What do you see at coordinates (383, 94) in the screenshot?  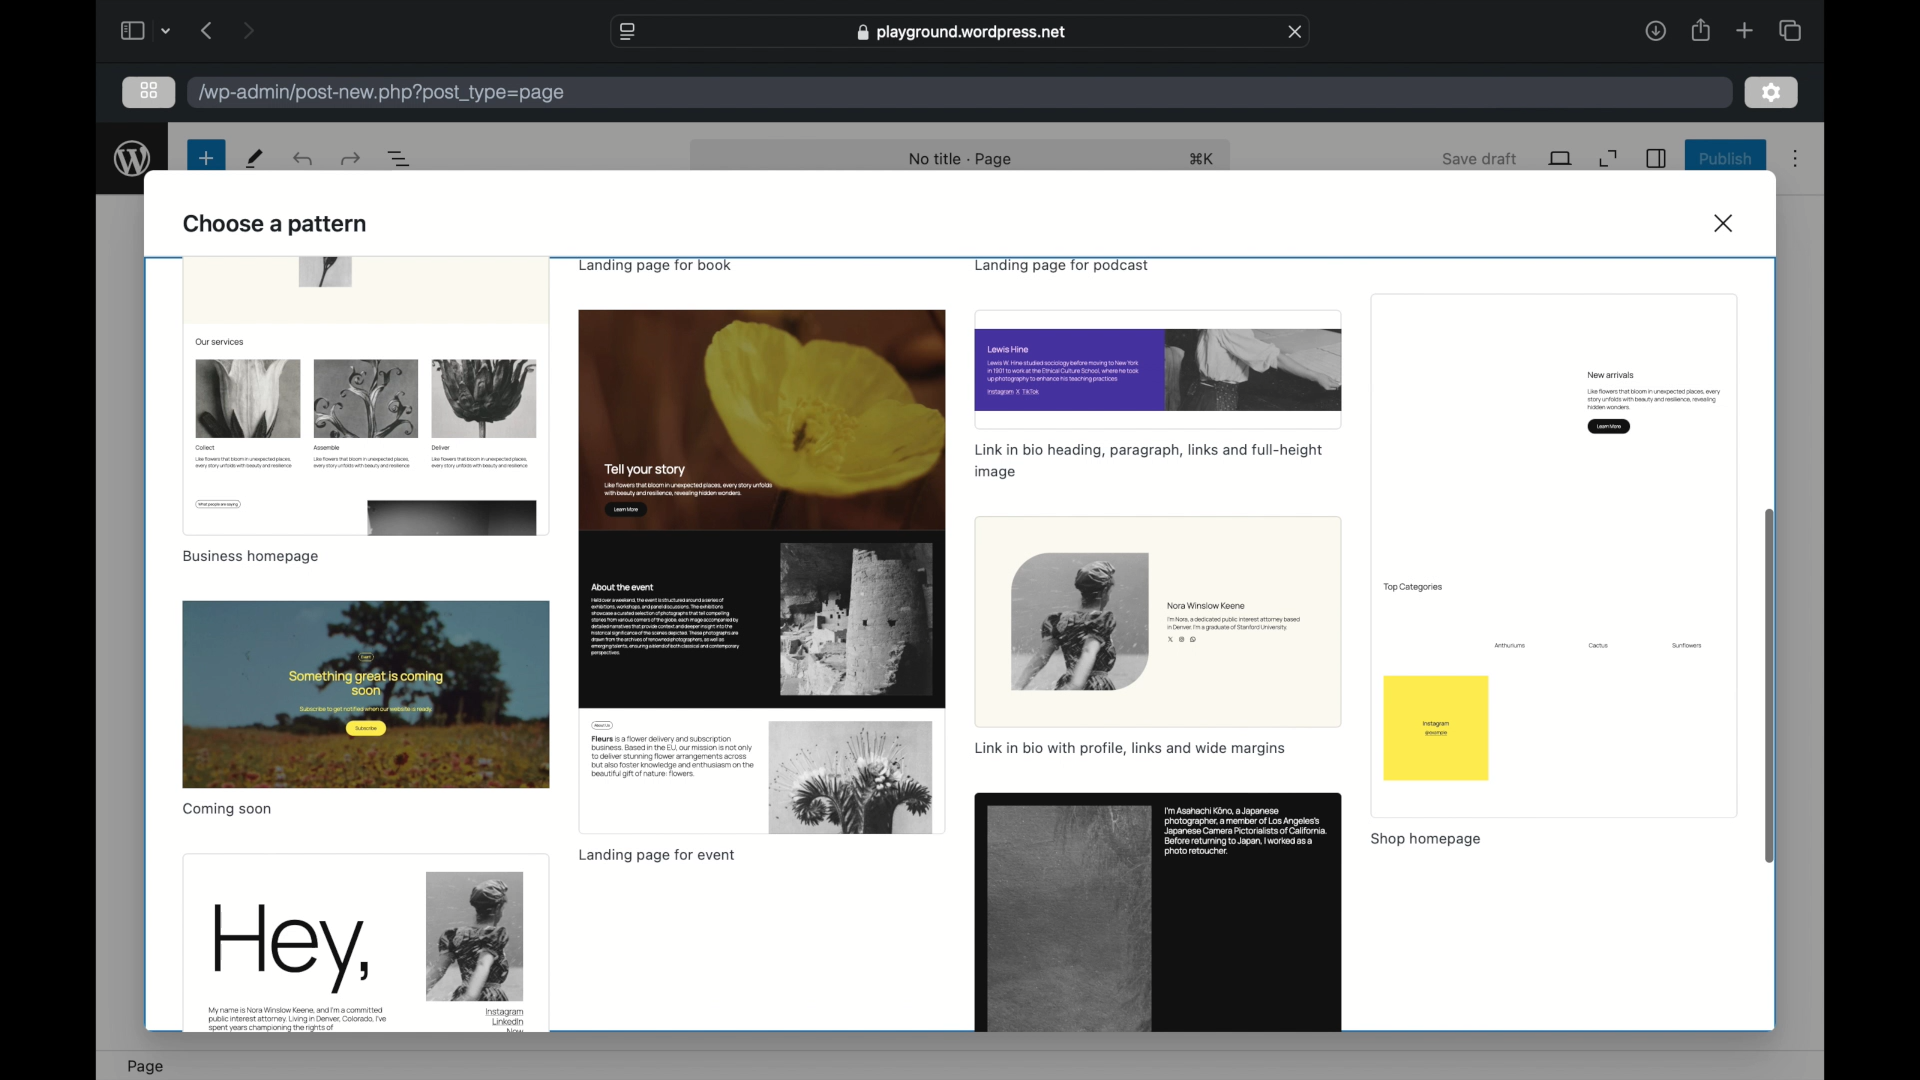 I see `wordpress address` at bounding box center [383, 94].